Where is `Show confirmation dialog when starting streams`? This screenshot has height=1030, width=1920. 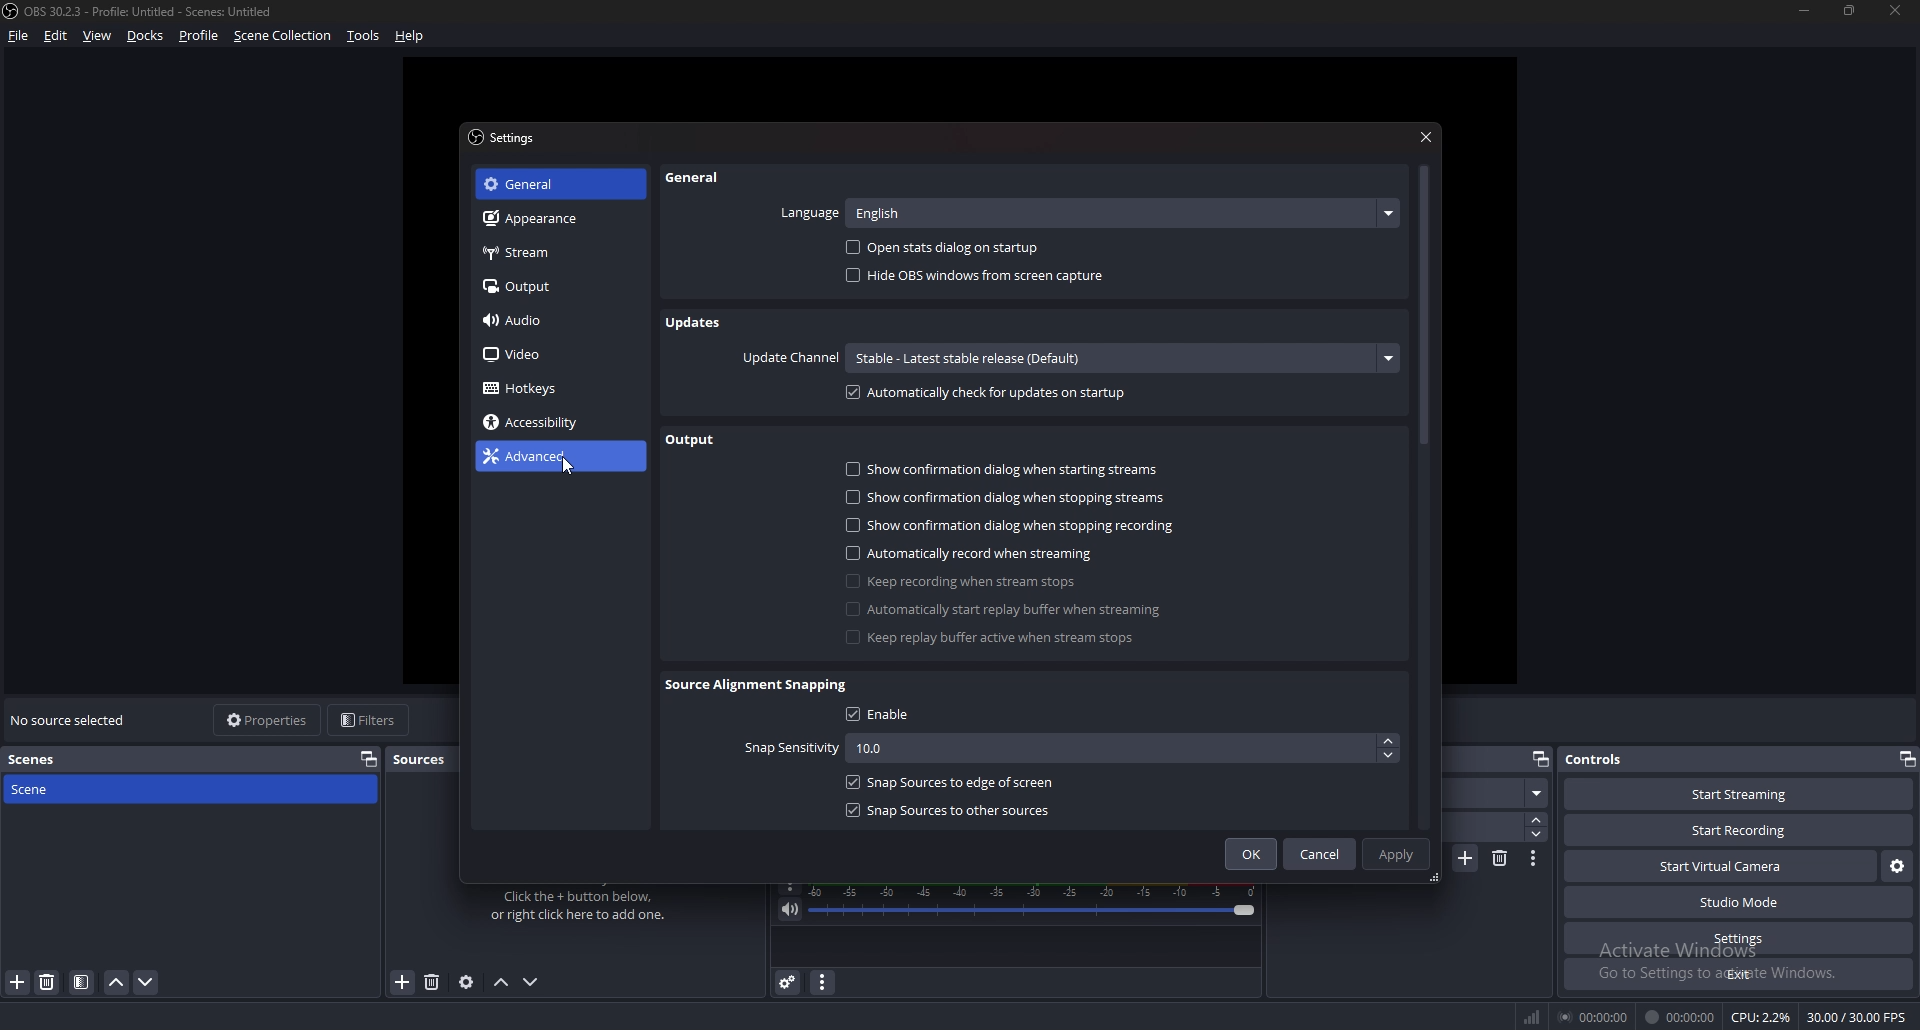
Show confirmation dialog when starting streams is located at coordinates (1005, 469).